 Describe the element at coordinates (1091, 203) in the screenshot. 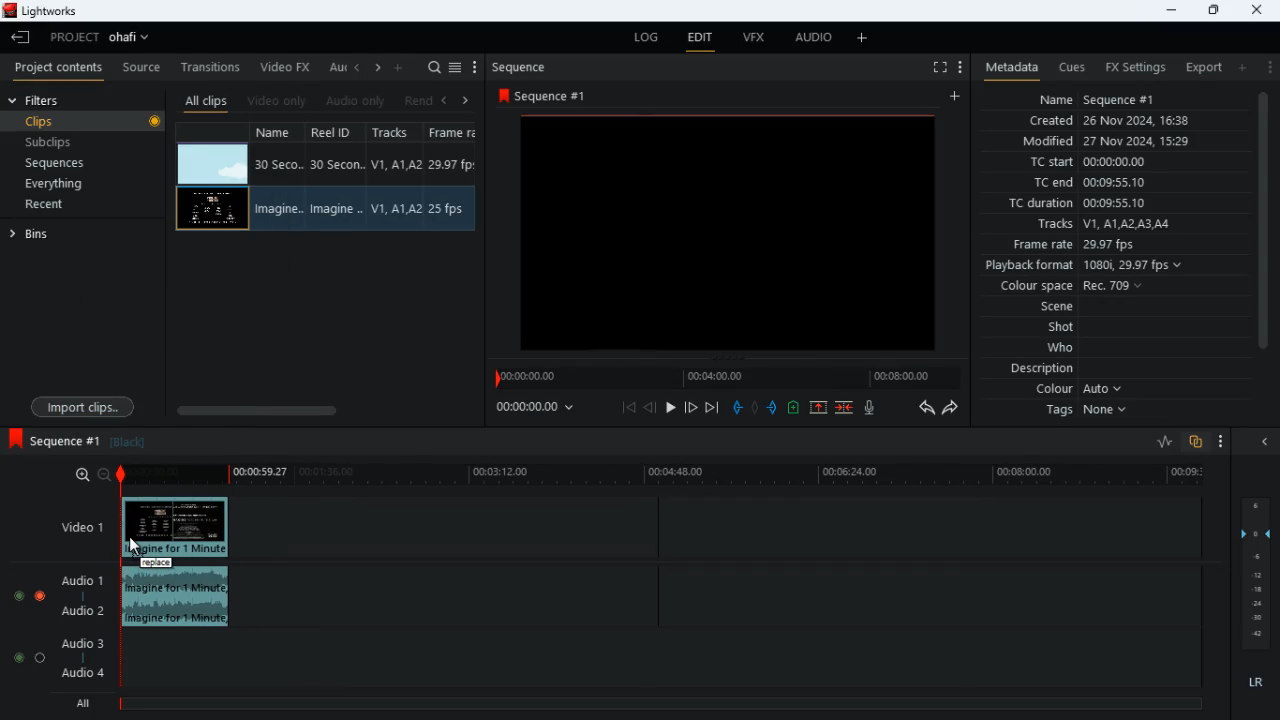

I see `tc duration` at that location.